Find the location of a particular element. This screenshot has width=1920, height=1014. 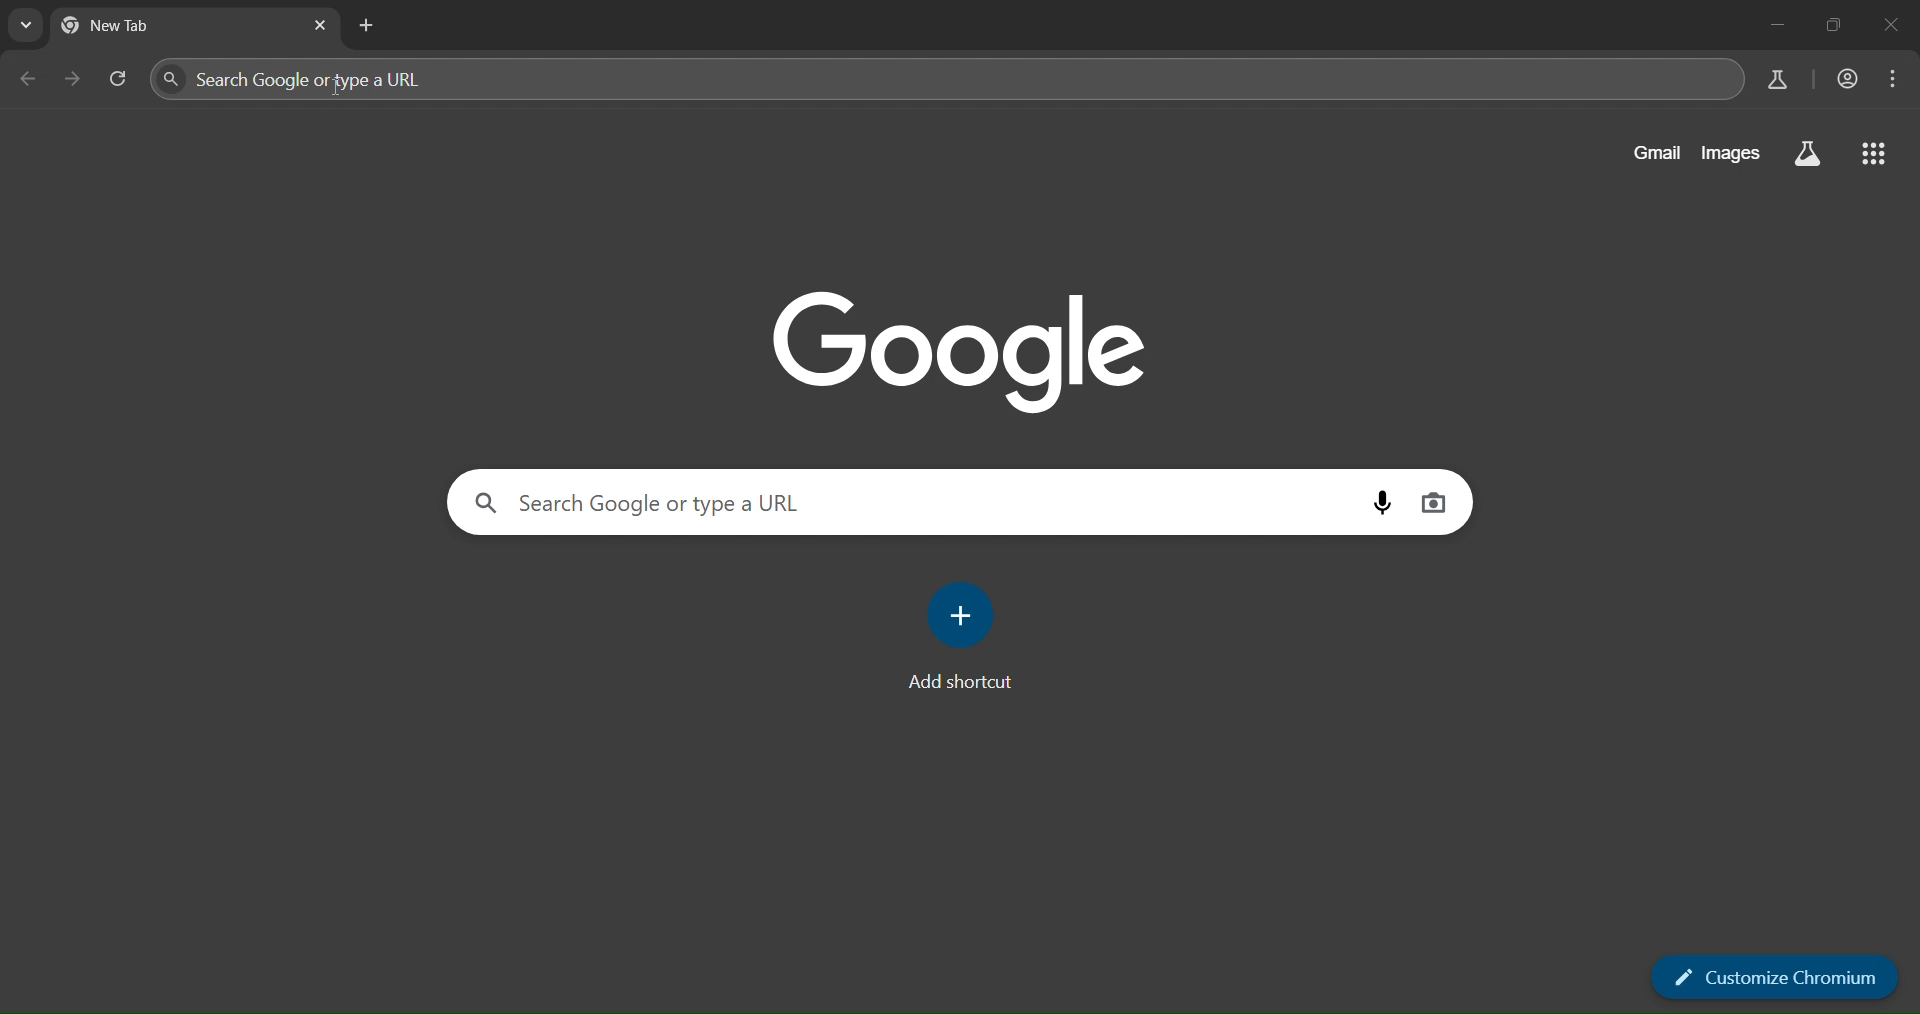

search panel is located at coordinates (636, 503).